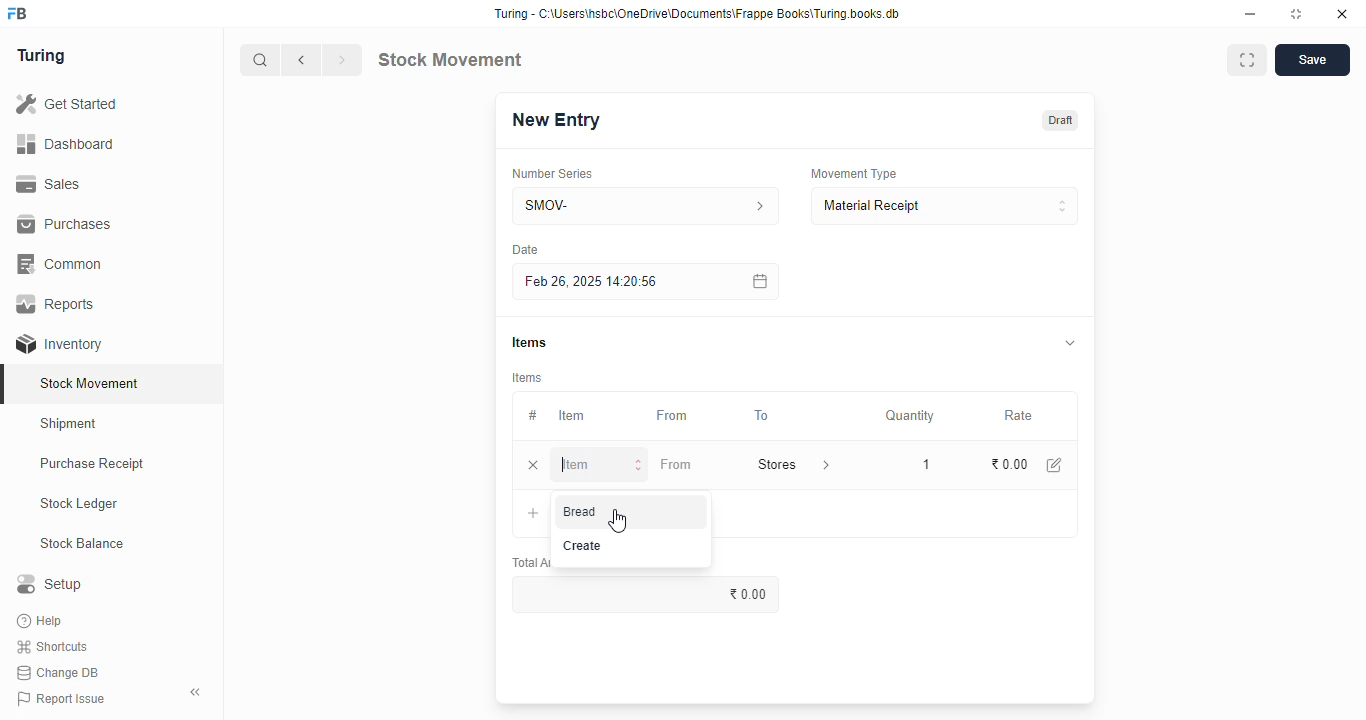  What do you see at coordinates (1071, 342) in the screenshot?
I see `toggle expand/collapse` at bounding box center [1071, 342].